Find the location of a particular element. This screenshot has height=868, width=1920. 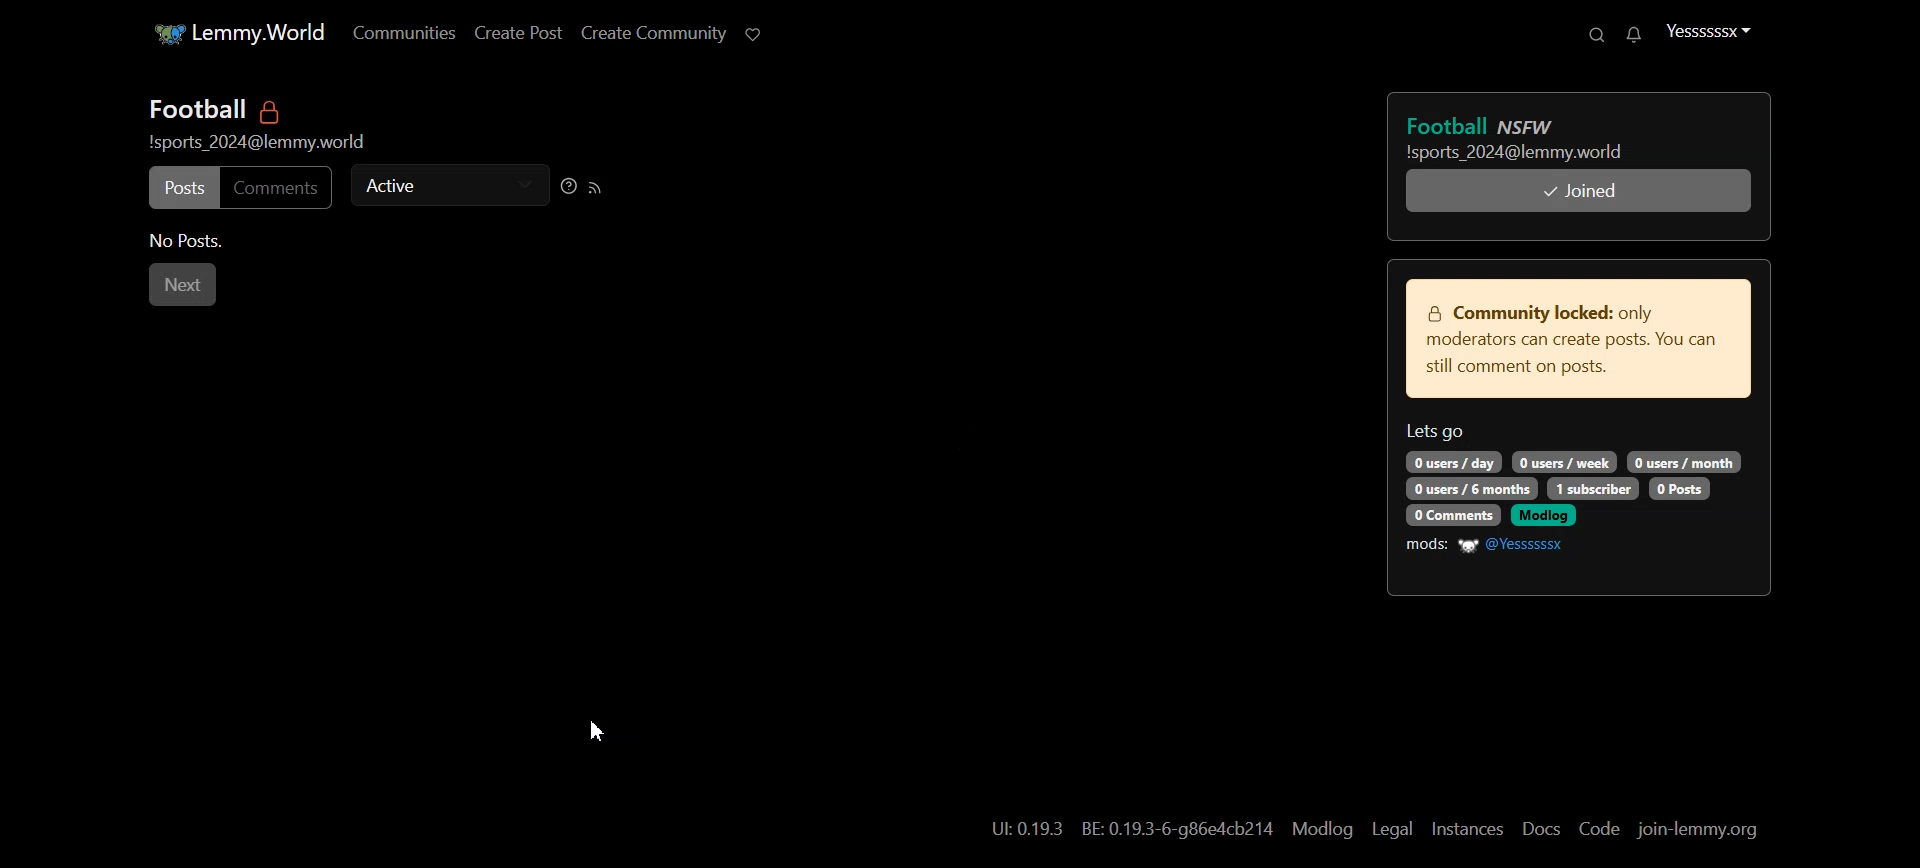

Support Lemmy is located at coordinates (750, 33).